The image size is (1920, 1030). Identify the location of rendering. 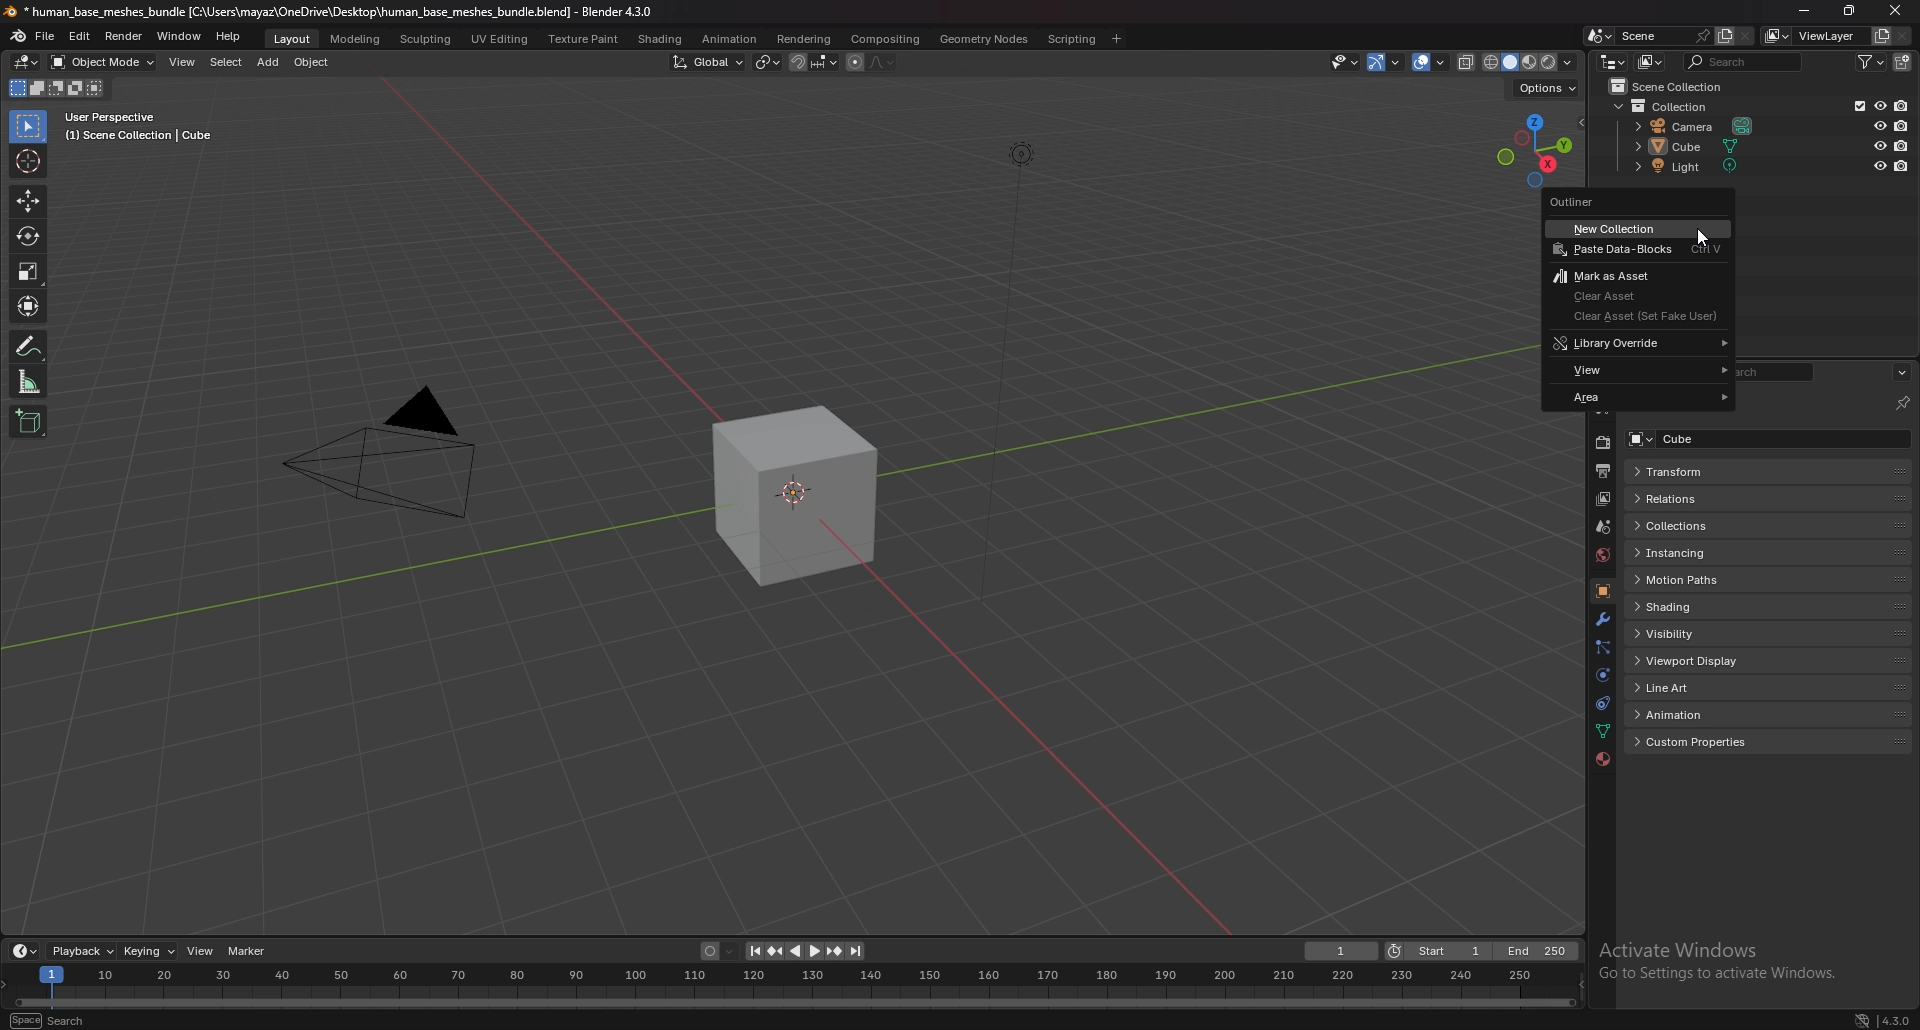
(804, 39).